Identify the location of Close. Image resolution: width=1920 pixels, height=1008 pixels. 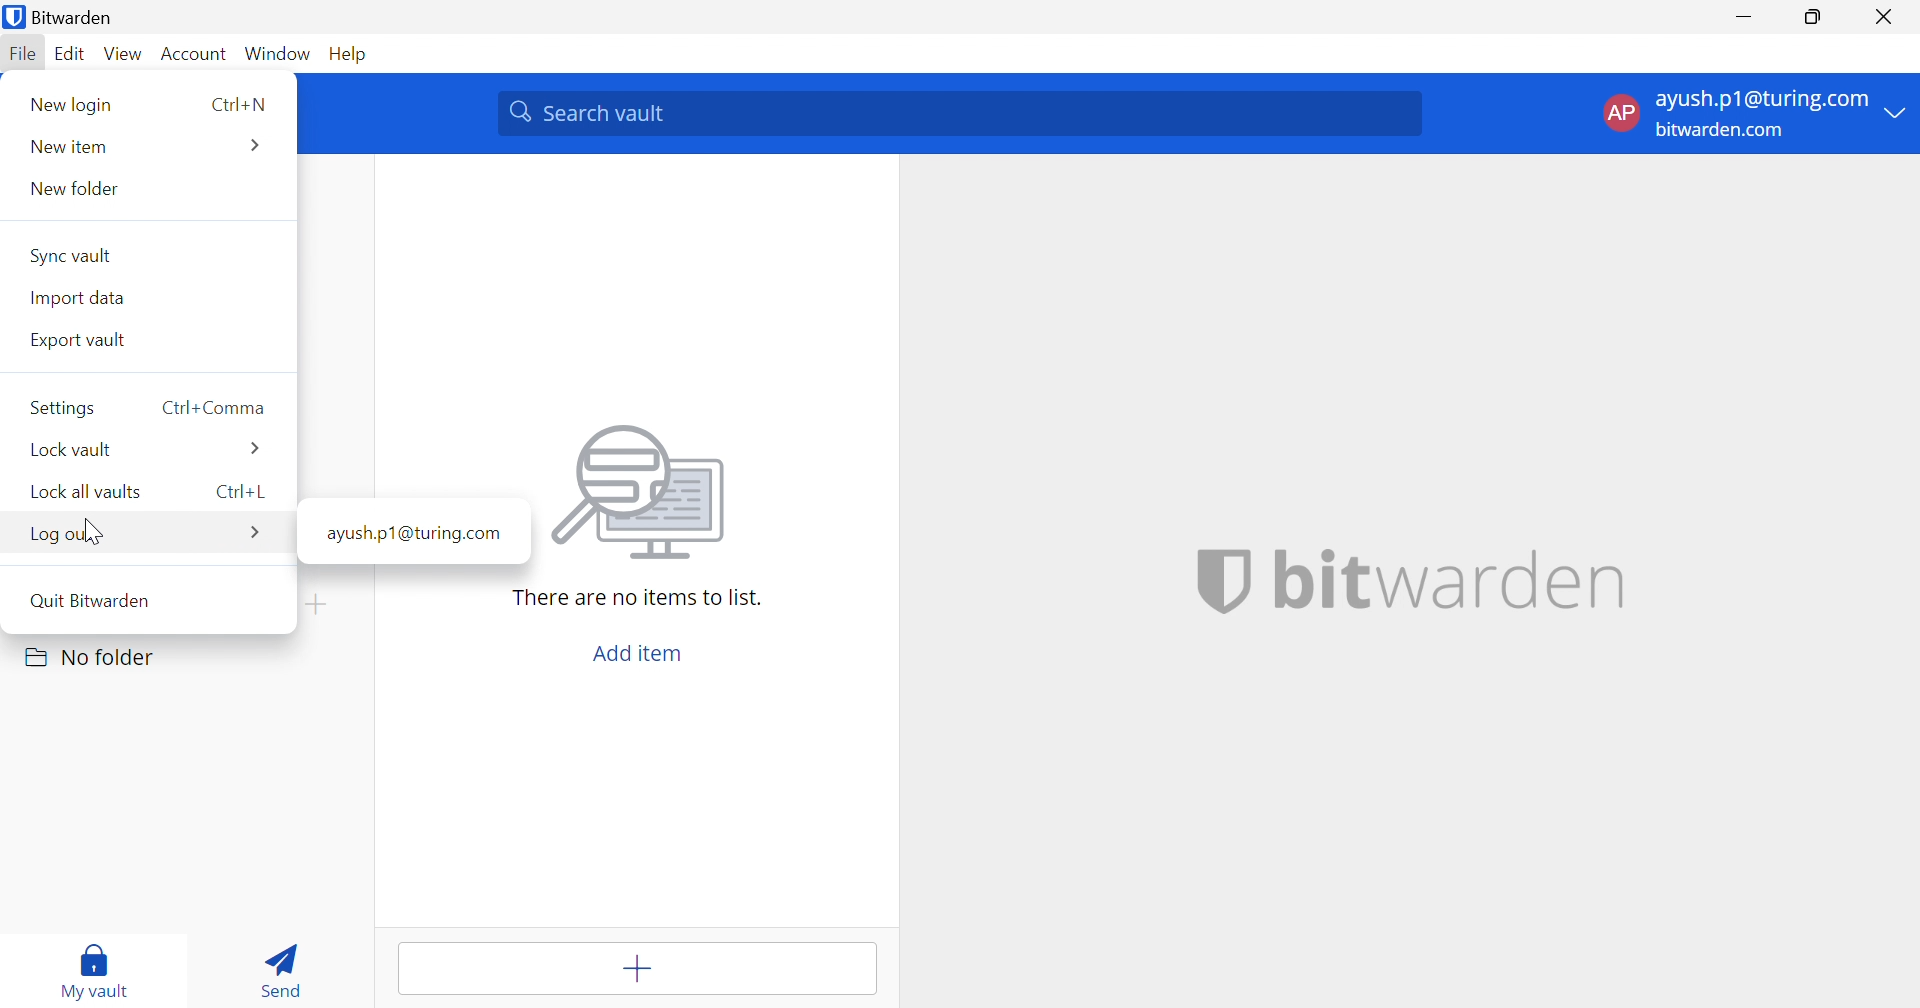
(1886, 18).